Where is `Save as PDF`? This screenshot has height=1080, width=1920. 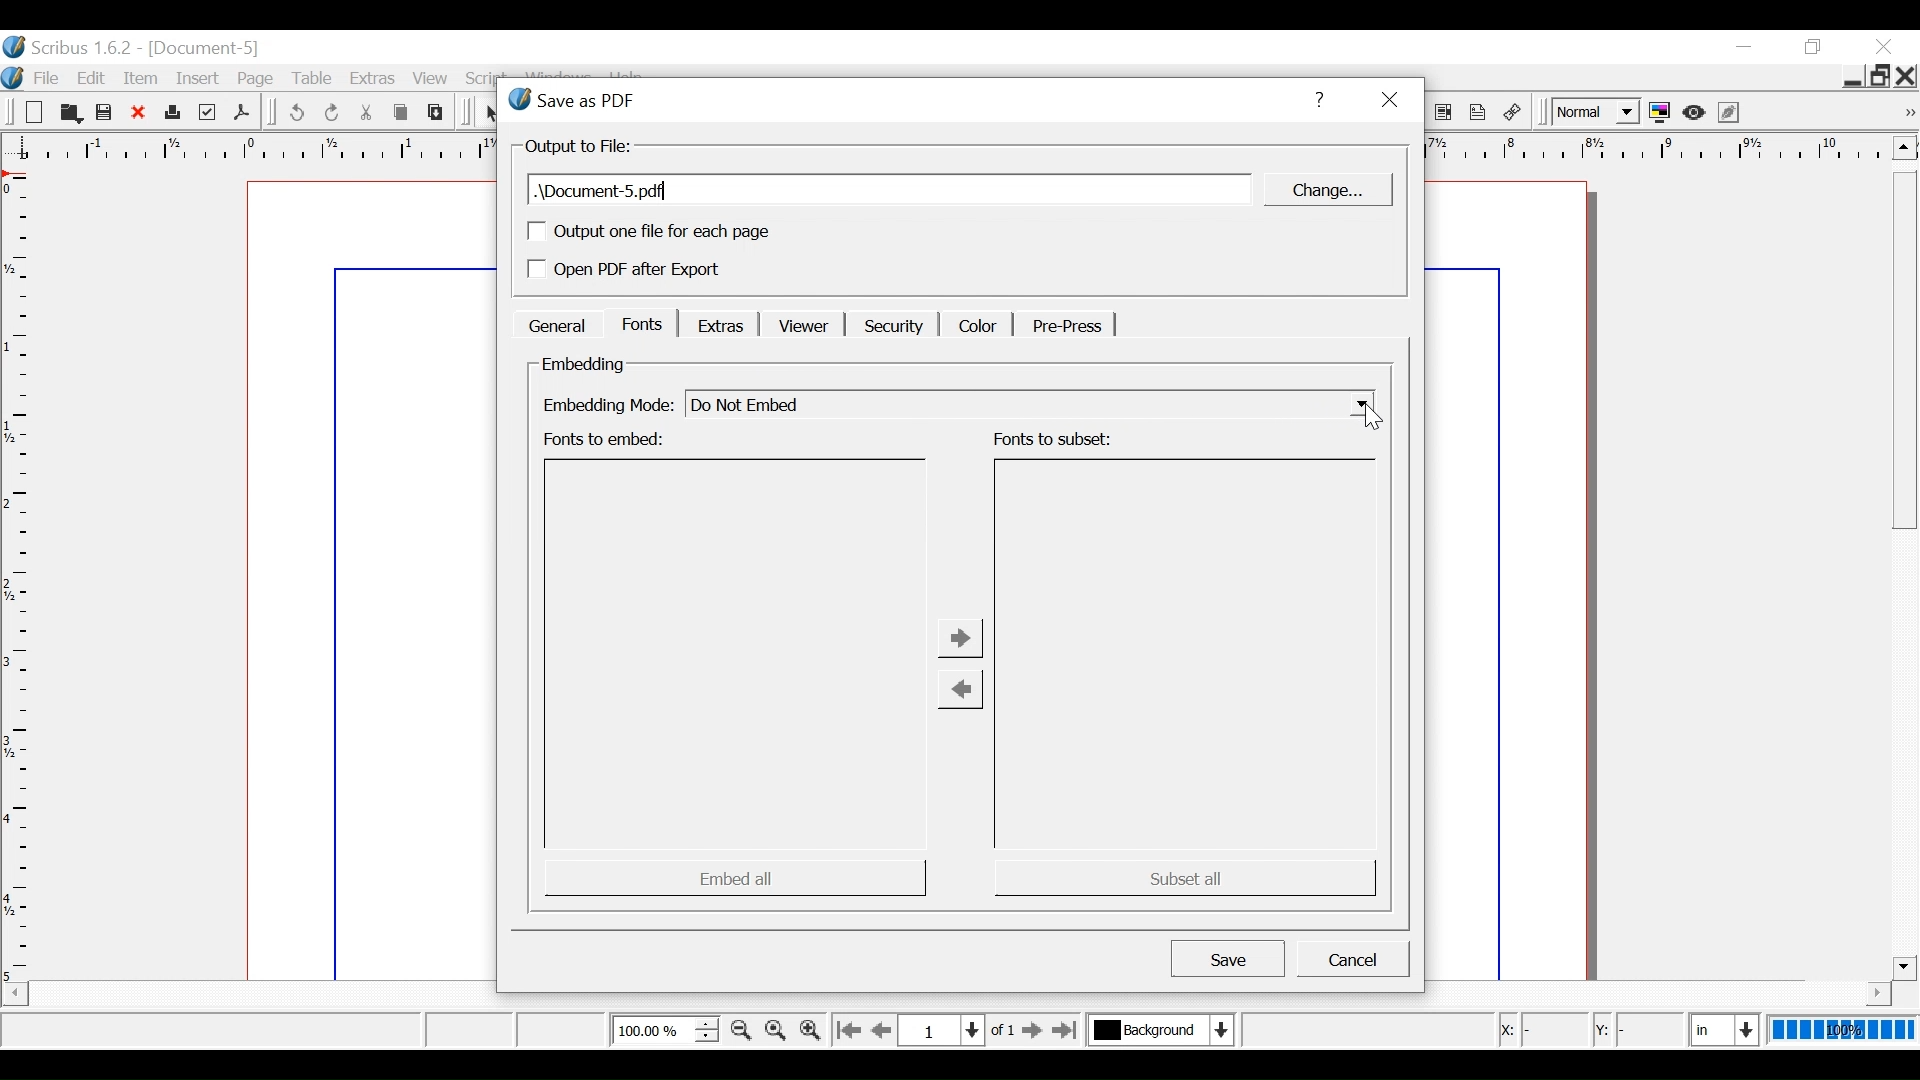
Save as PDF is located at coordinates (241, 112).